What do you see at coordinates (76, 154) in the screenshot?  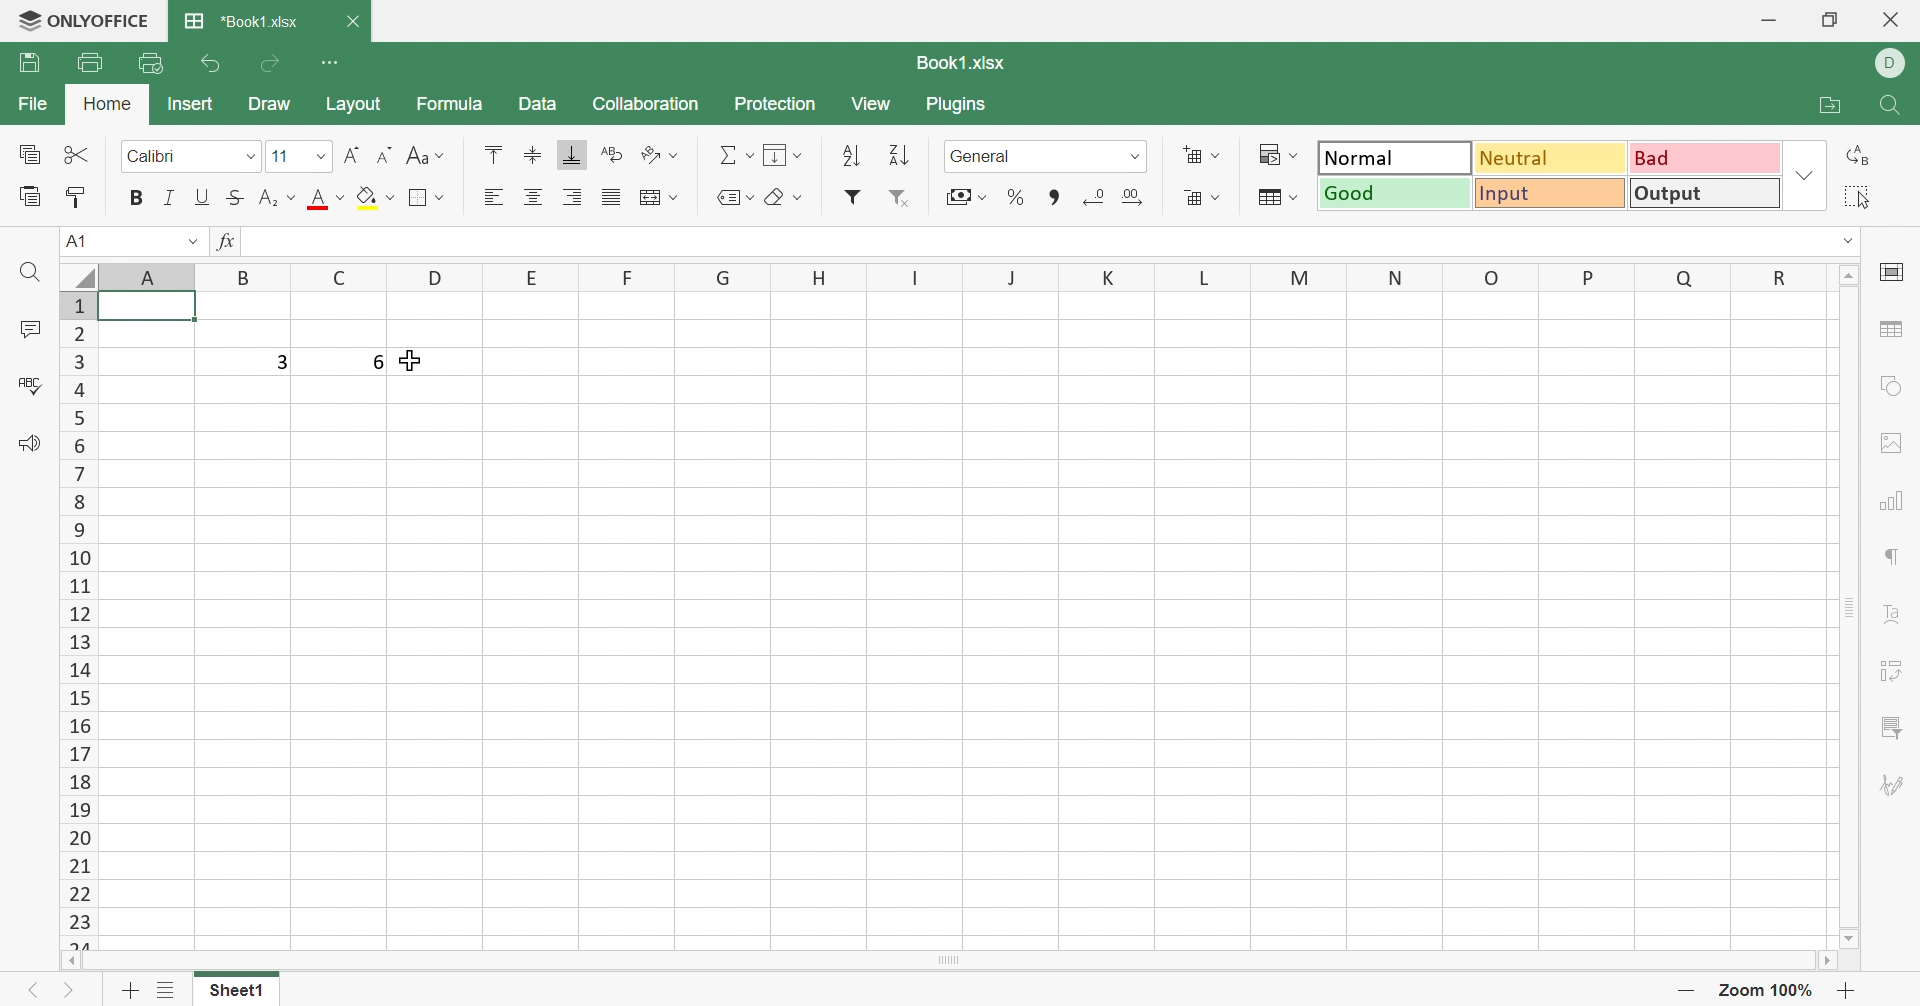 I see `Cut` at bounding box center [76, 154].